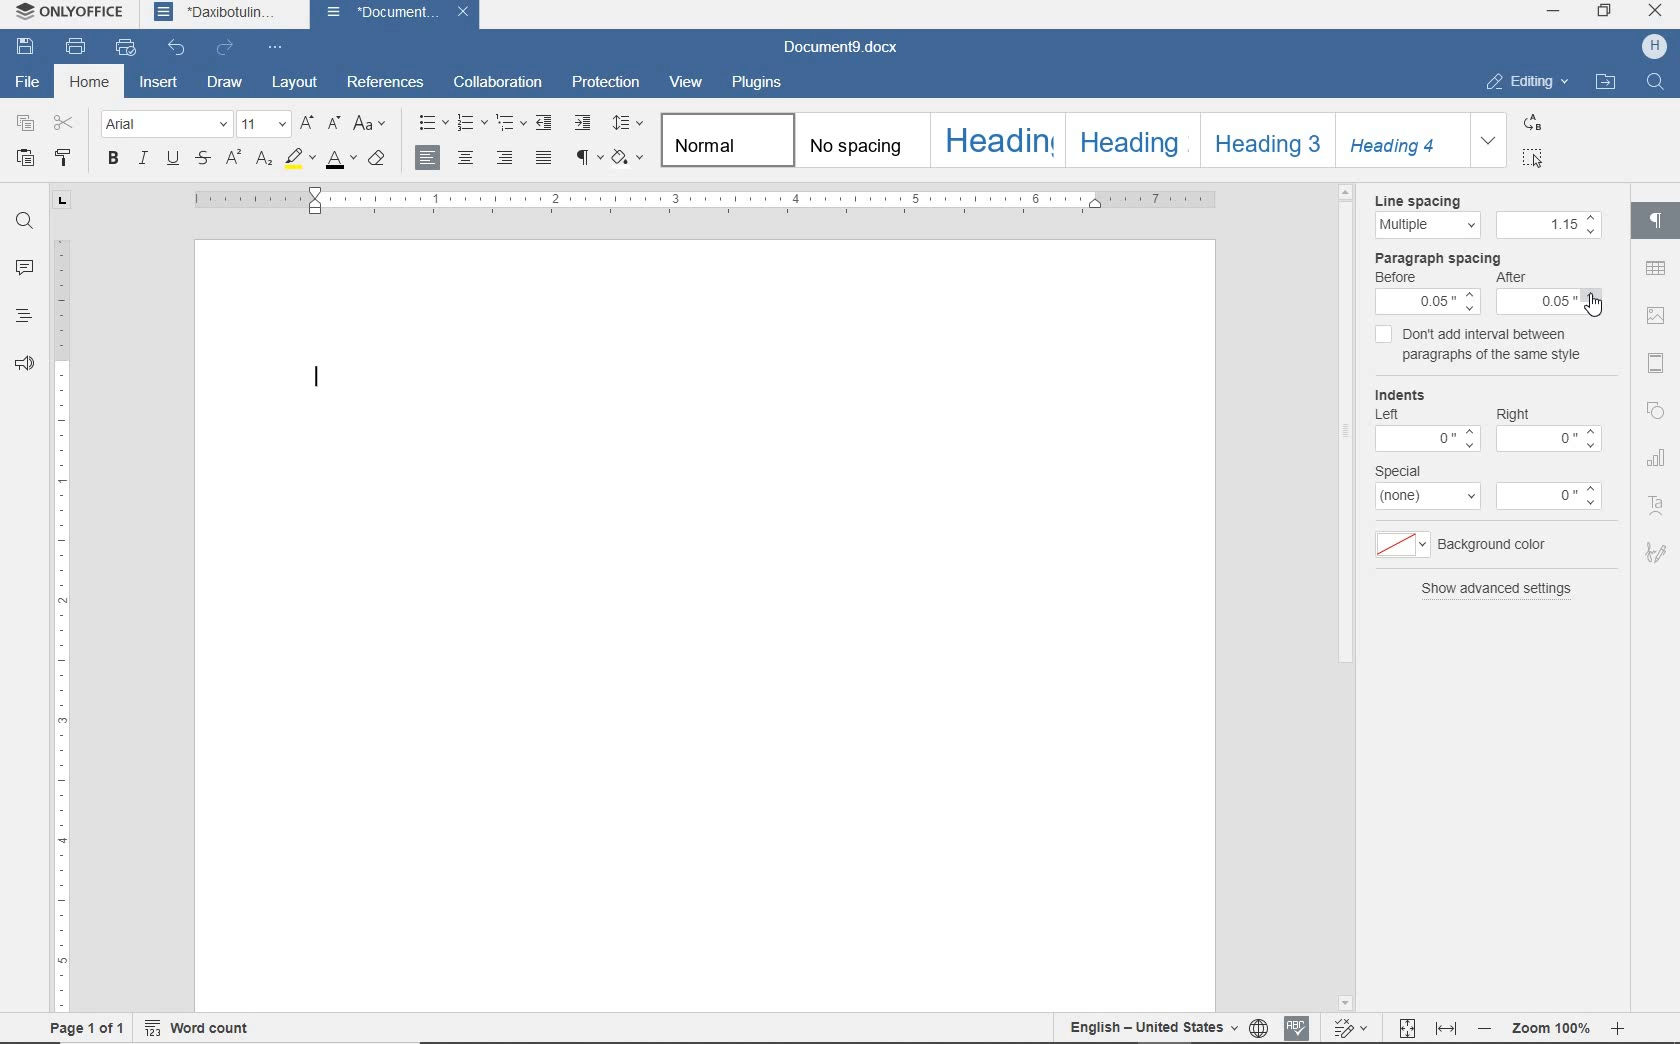 The image size is (1680, 1044). Describe the element at coordinates (1149, 1028) in the screenshot. I see `text language` at that location.